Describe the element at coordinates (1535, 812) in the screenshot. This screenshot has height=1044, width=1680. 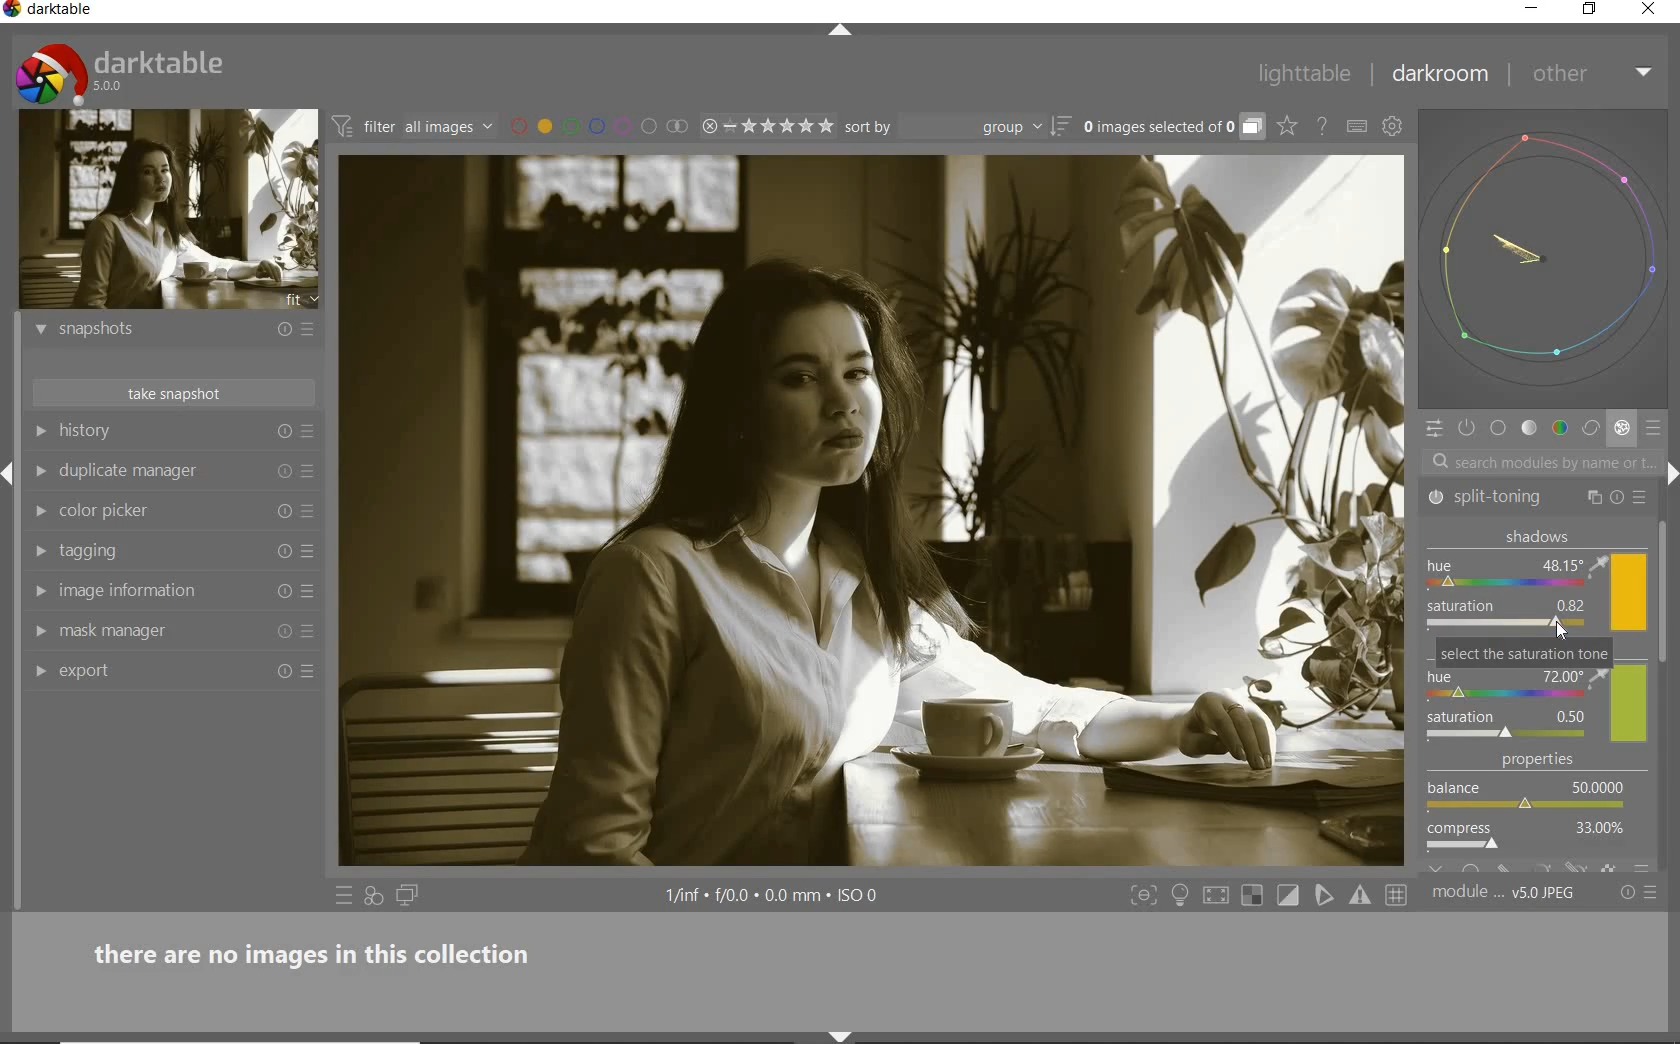
I see `properties` at that location.